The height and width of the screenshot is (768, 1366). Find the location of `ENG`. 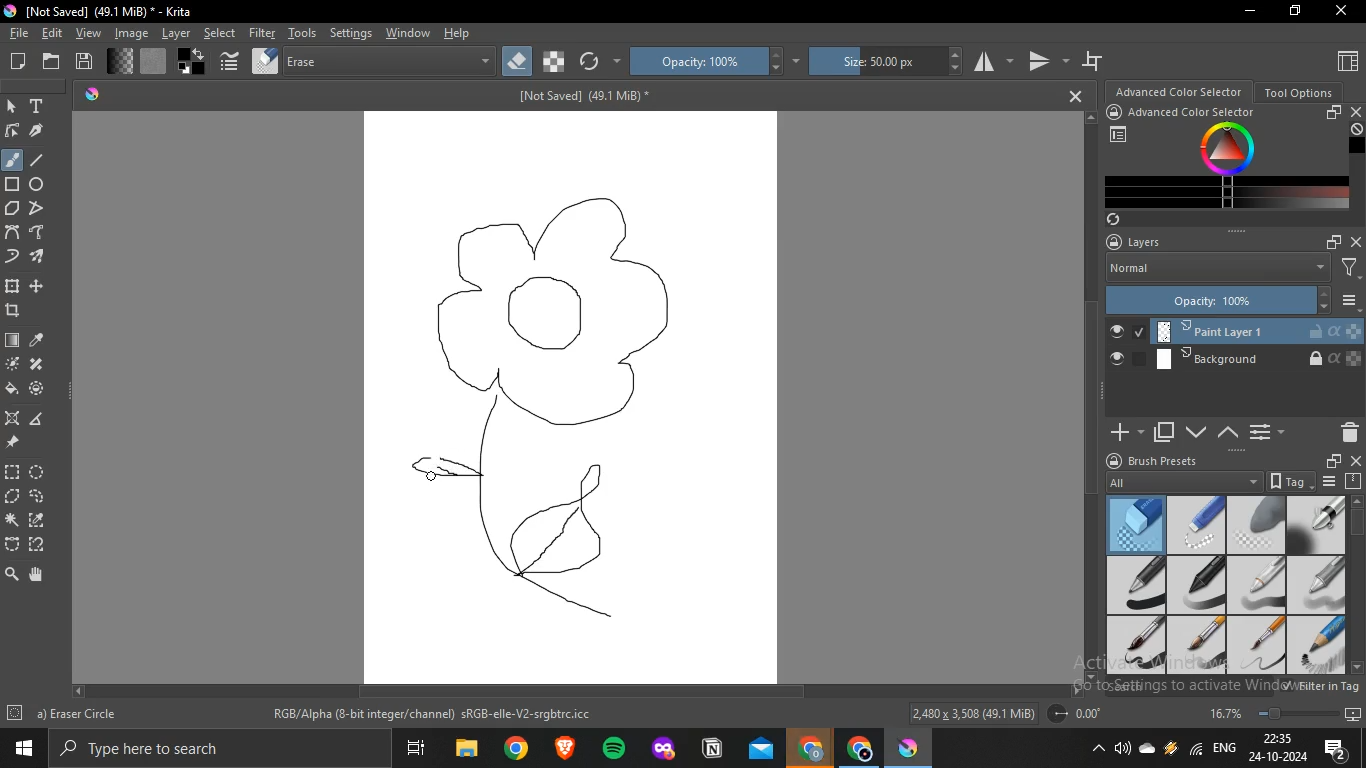

ENG is located at coordinates (1223, 746).